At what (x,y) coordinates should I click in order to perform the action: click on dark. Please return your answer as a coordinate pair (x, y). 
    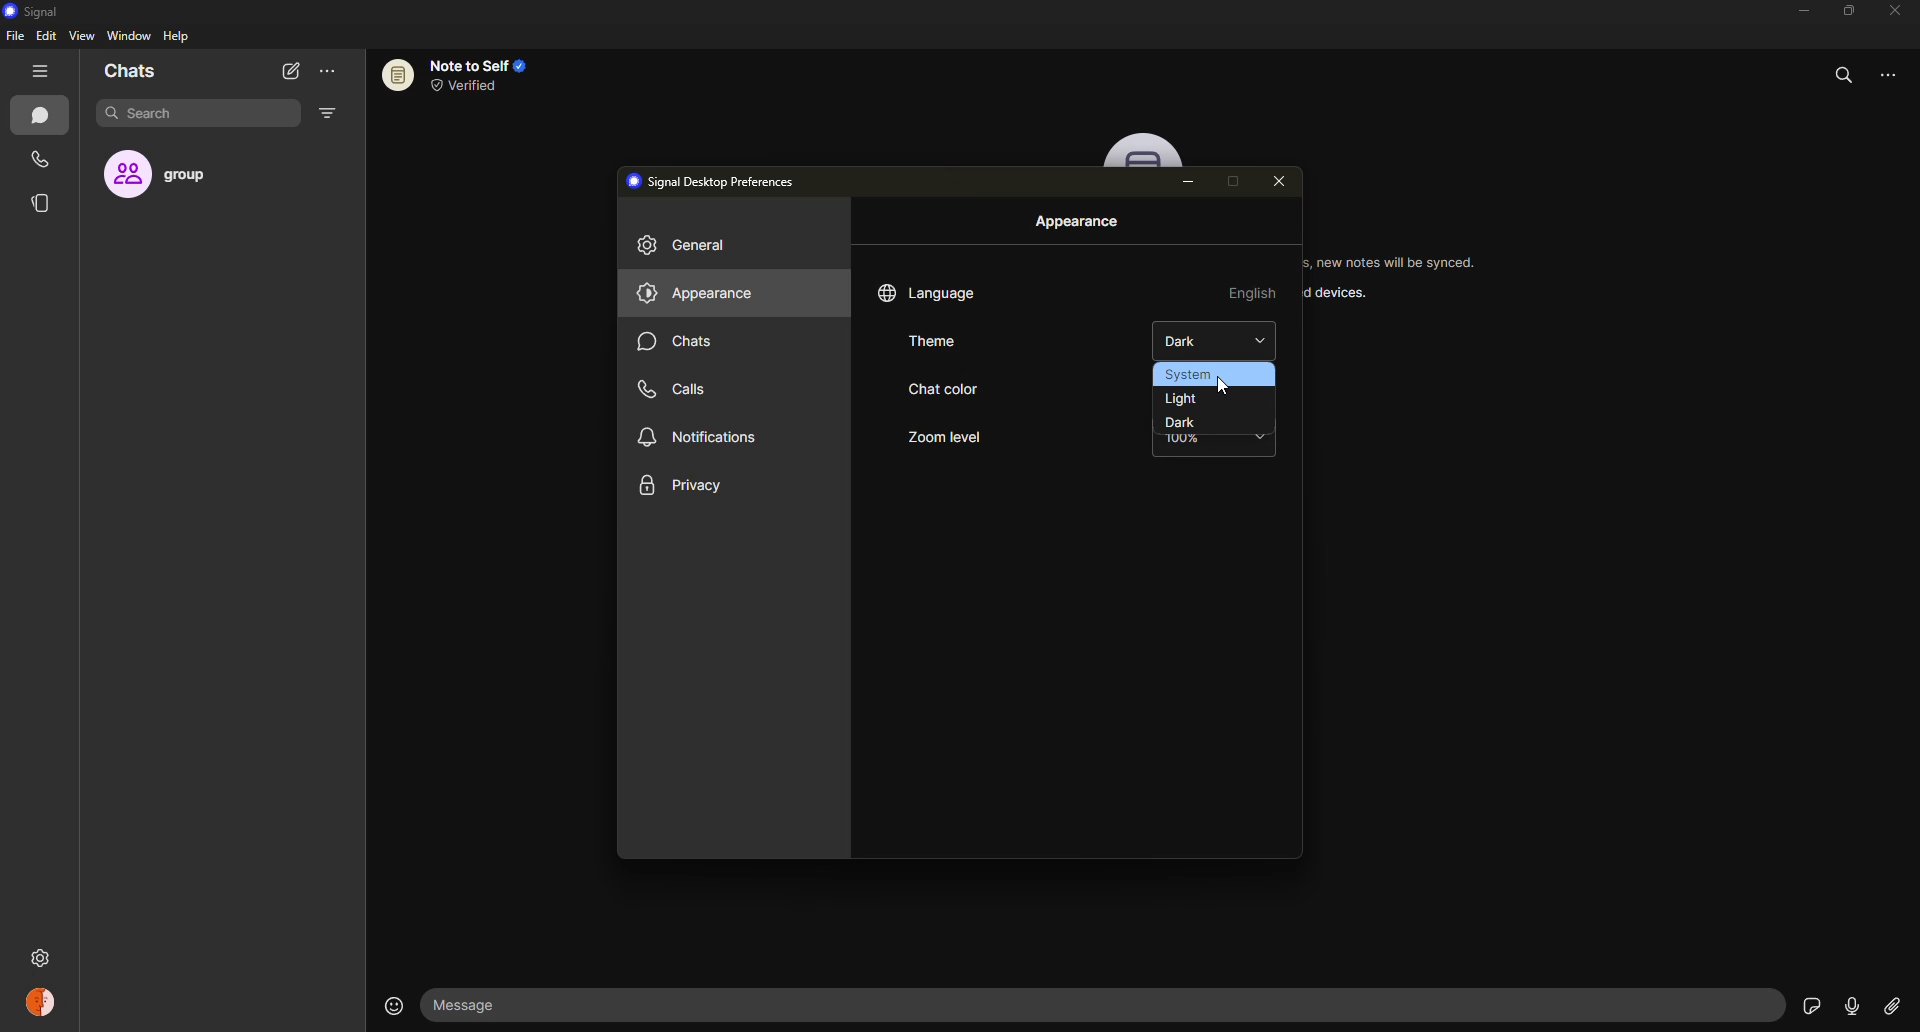
    Looking at the image, I should click on (1184, 423).